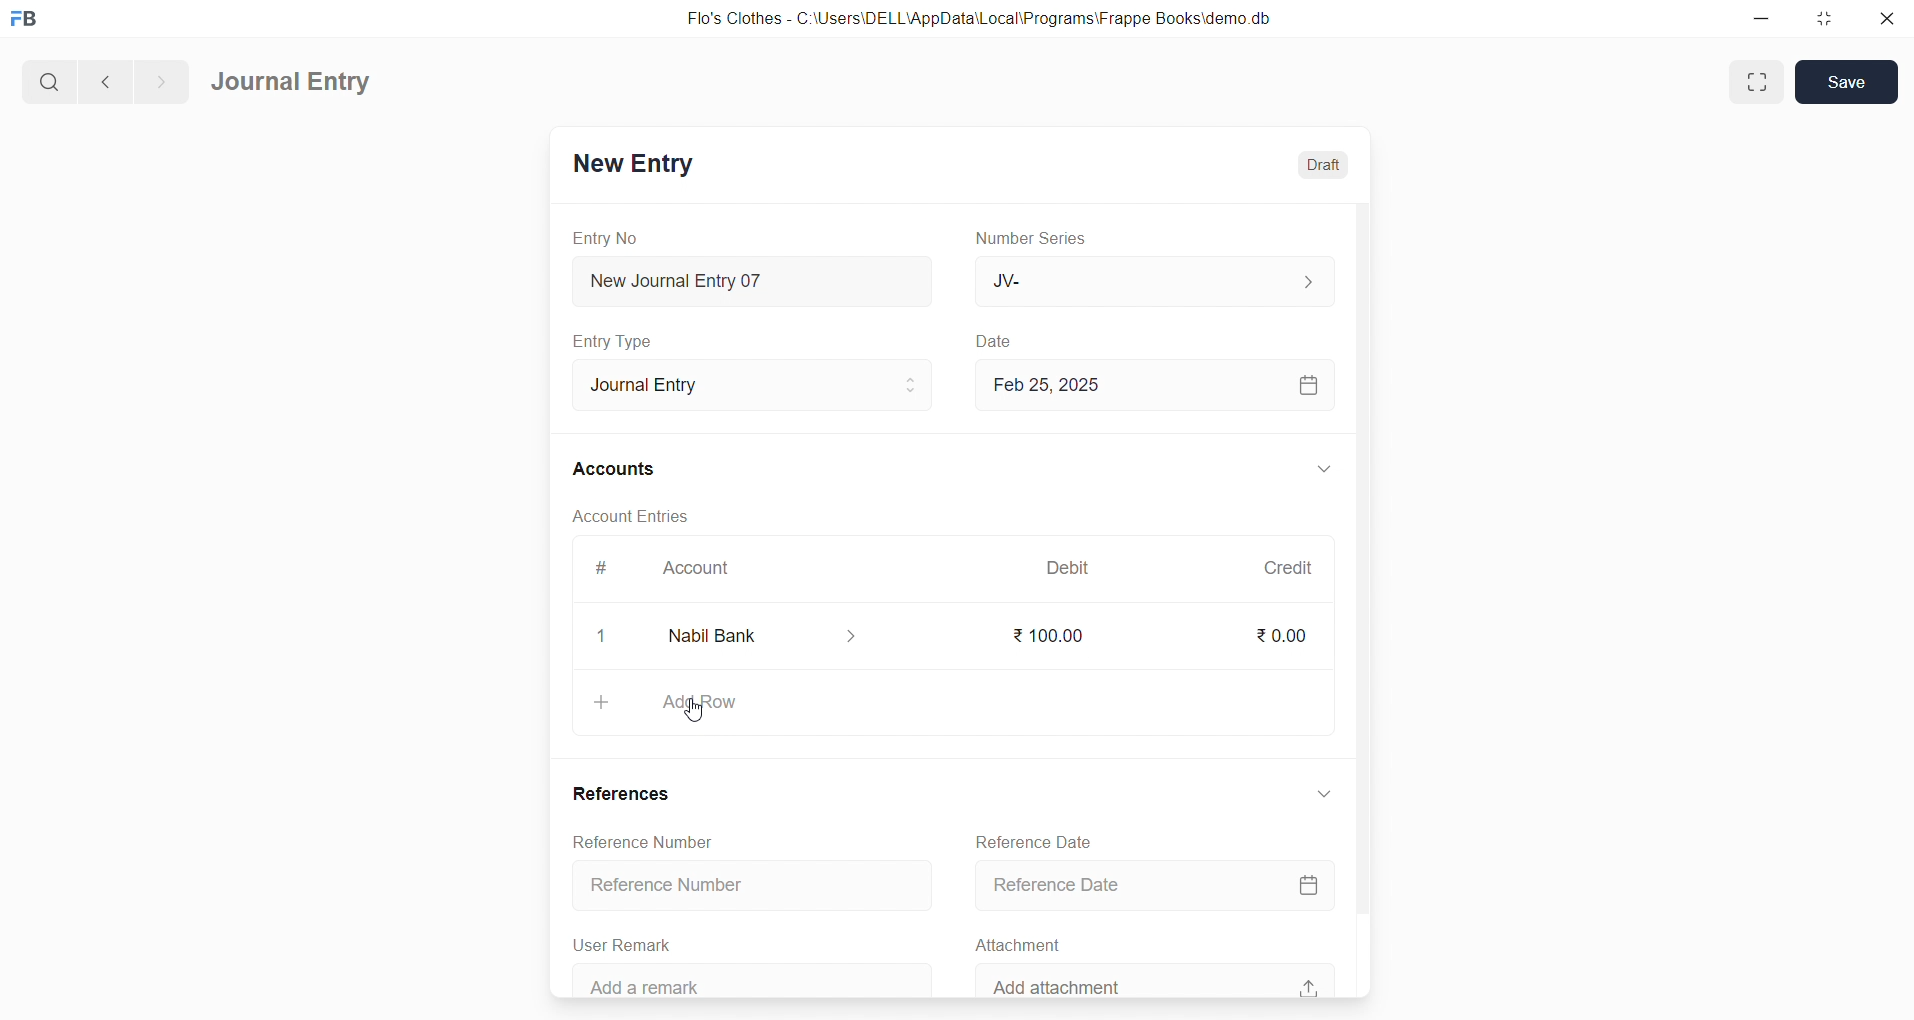  What do you see at coordinates (1054, 636) in the screenshot?
I see `₹ 100.00` at bounding box center [1054, 636].